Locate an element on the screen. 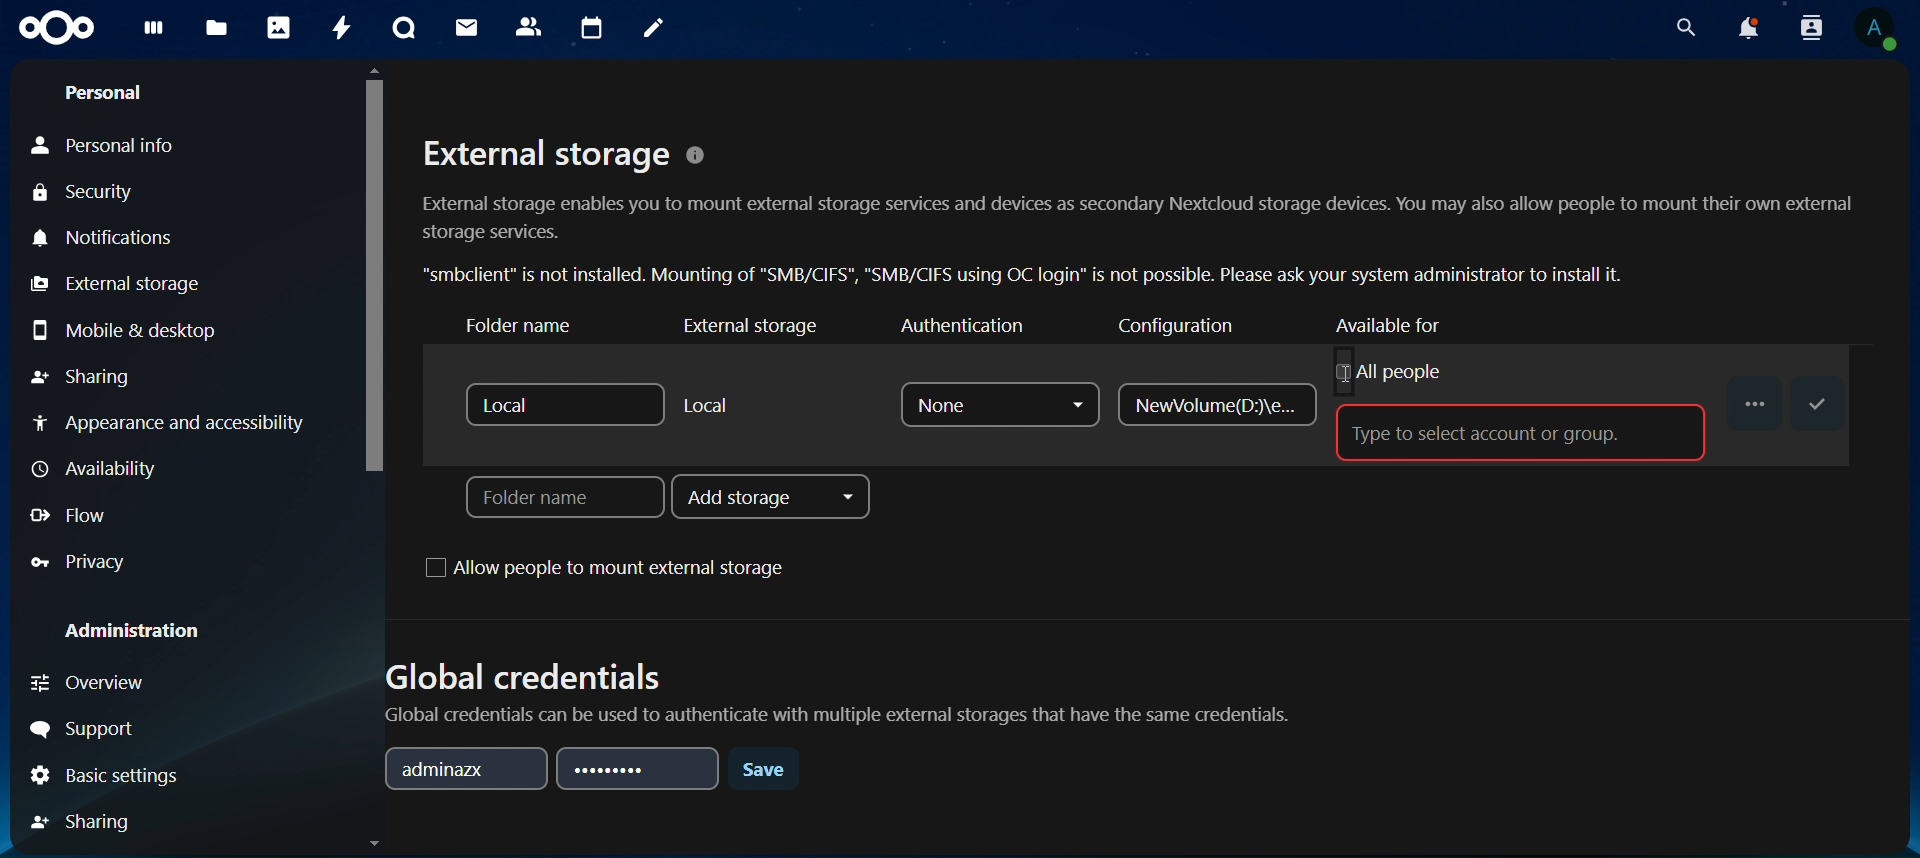  mobile & desktop is located at coordinates (124, 329).